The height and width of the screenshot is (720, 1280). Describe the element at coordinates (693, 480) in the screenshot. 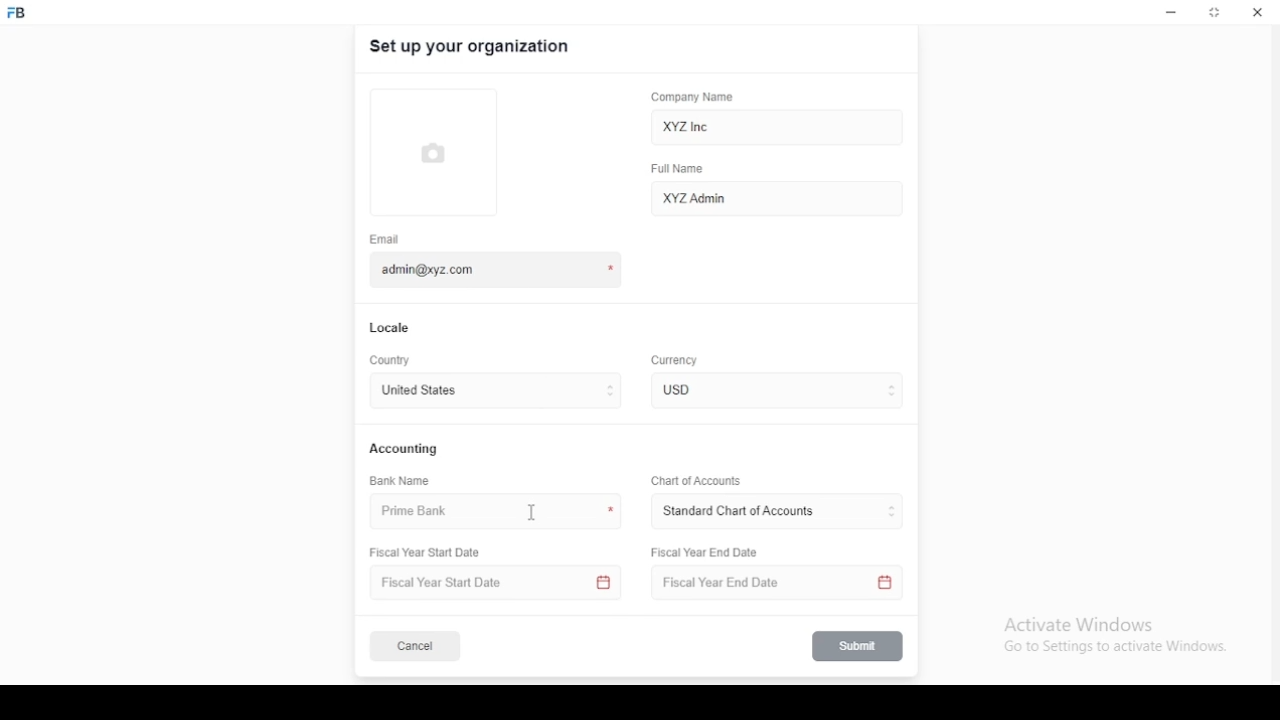

I see `Chart of Accounts` at that location.